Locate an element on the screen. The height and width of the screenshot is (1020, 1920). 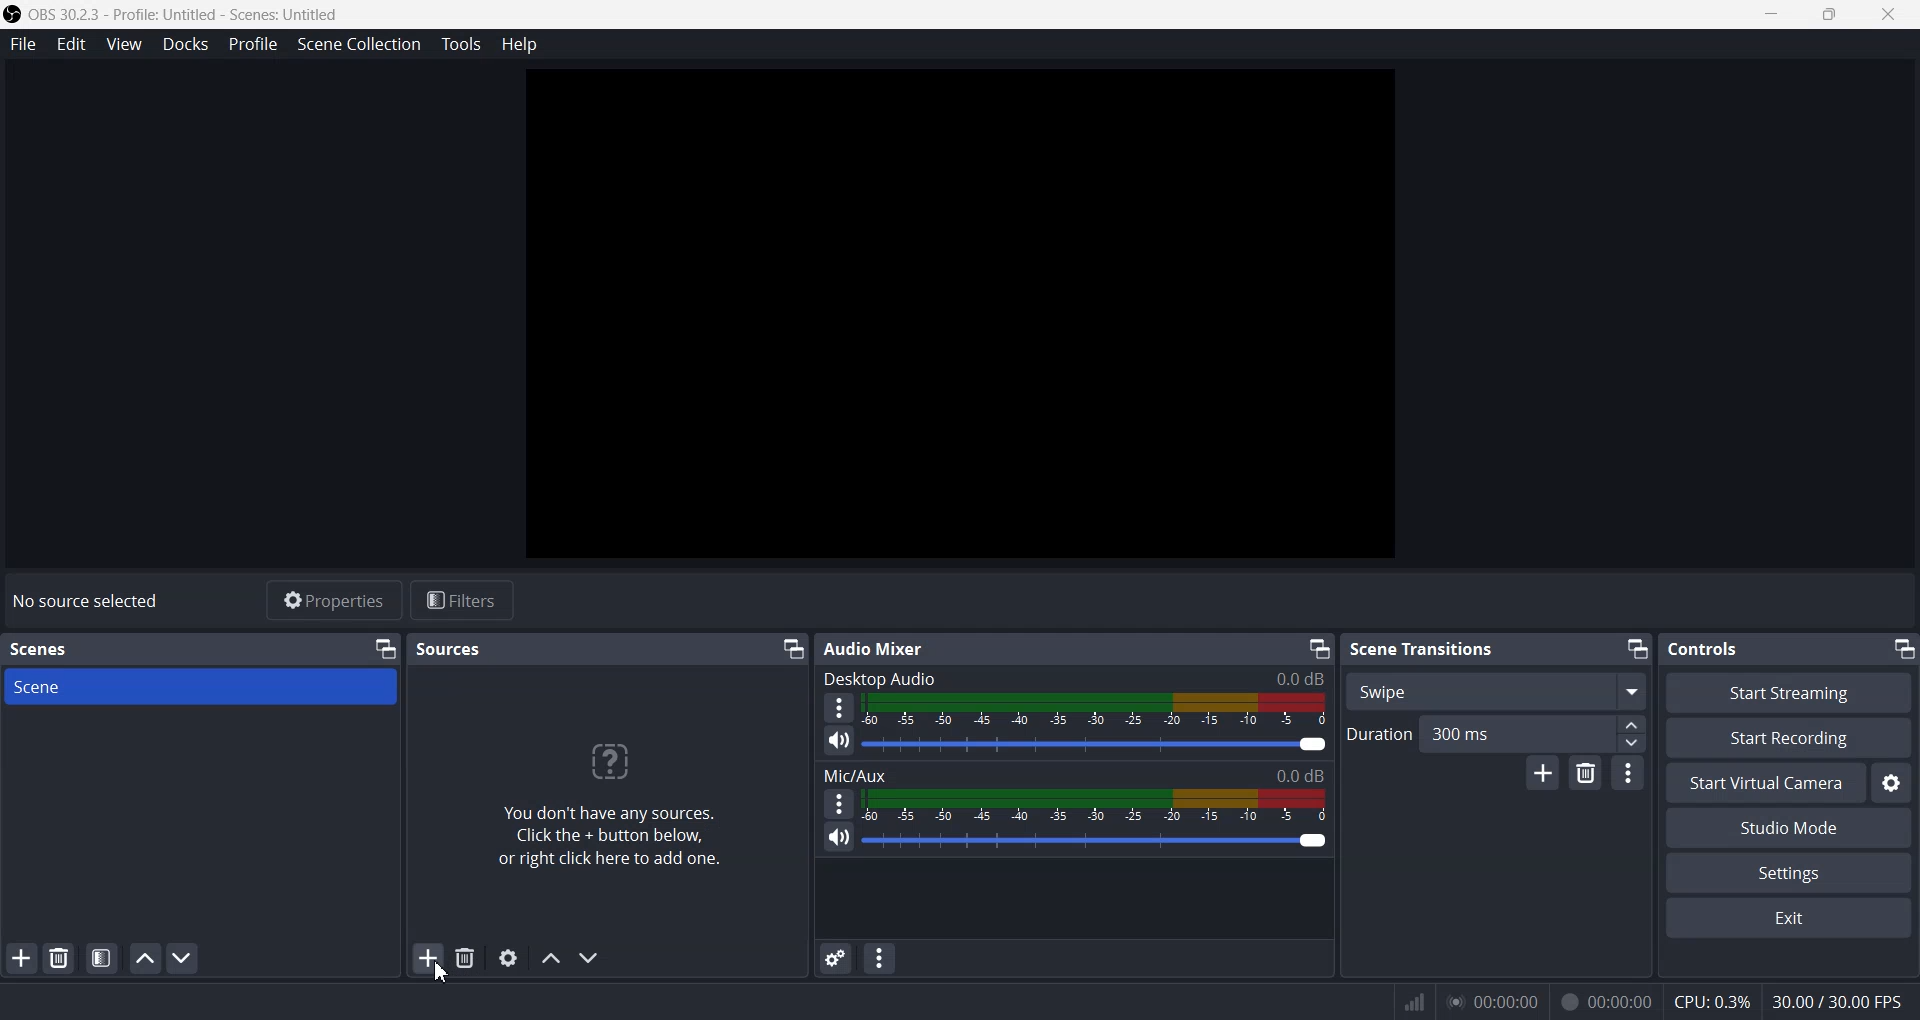
‘OBS 30.2.3 - Profile: Untitled - Scenes: Untitled is located at coordinates (174, 14).